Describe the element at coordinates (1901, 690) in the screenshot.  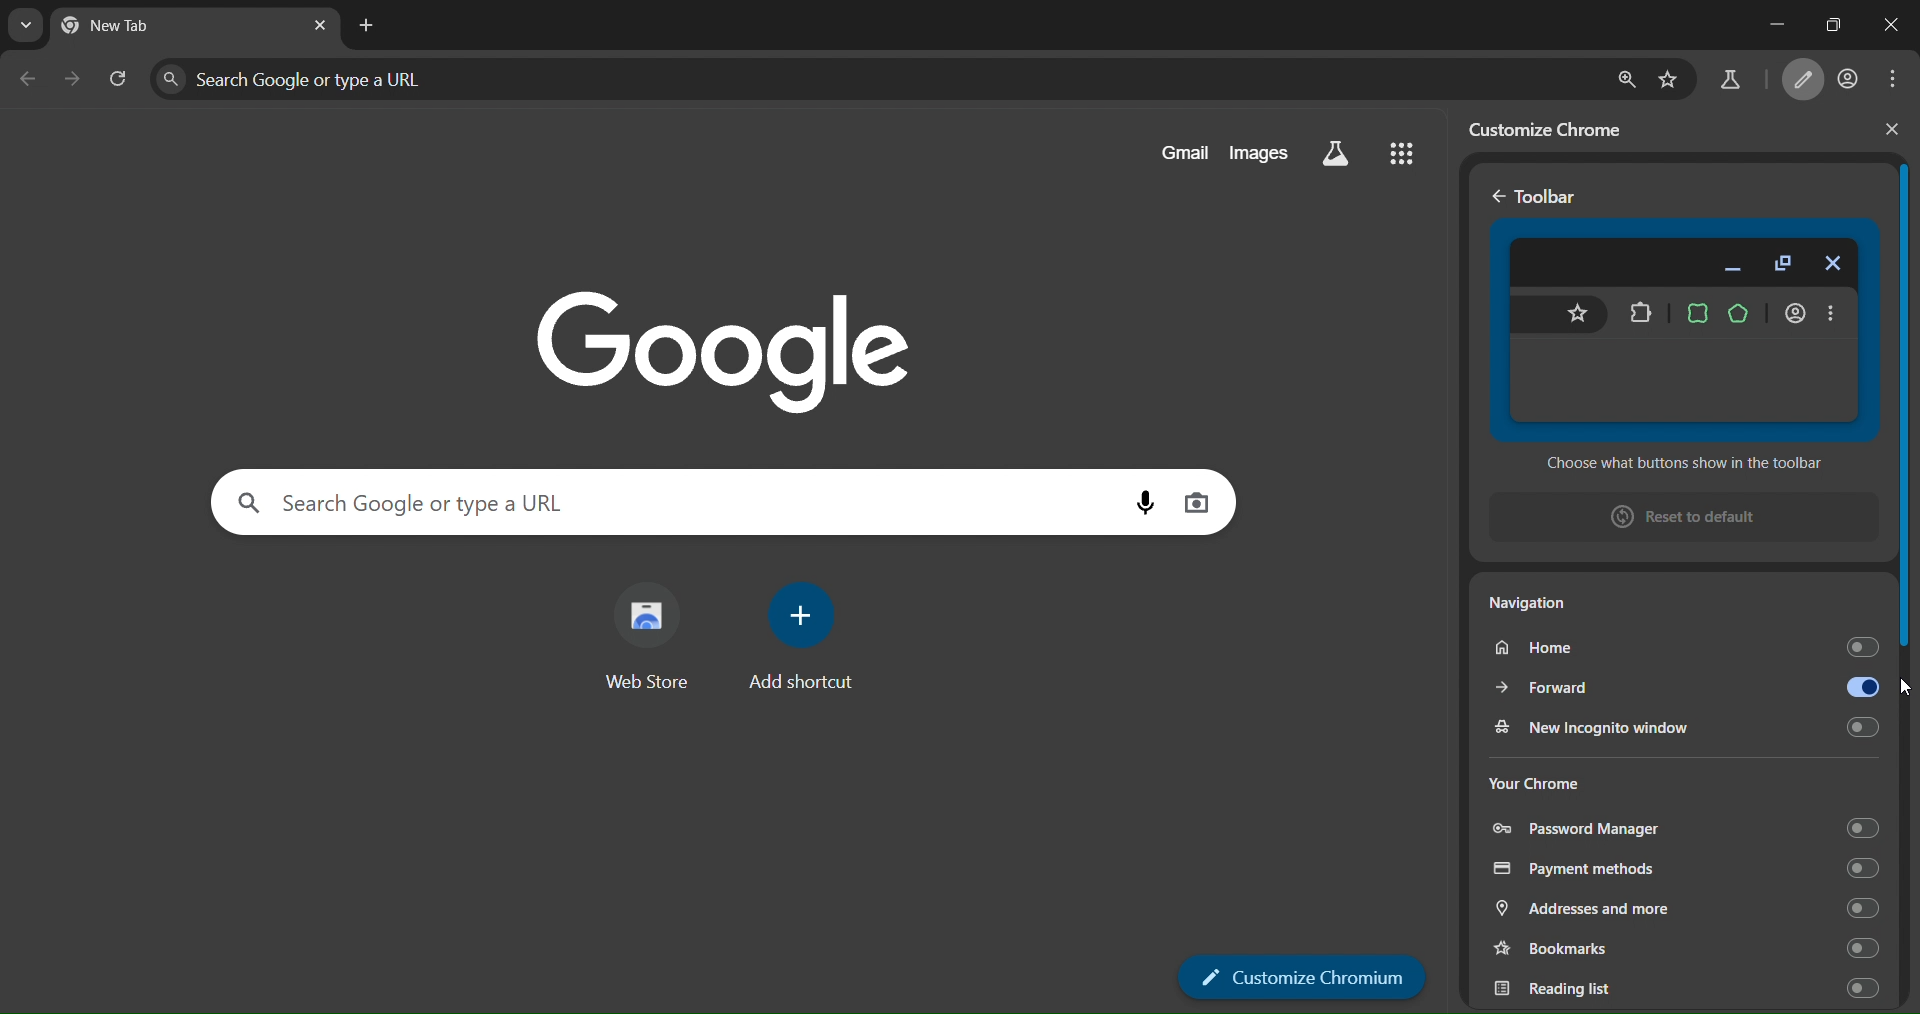
I see `cursor` at that location.